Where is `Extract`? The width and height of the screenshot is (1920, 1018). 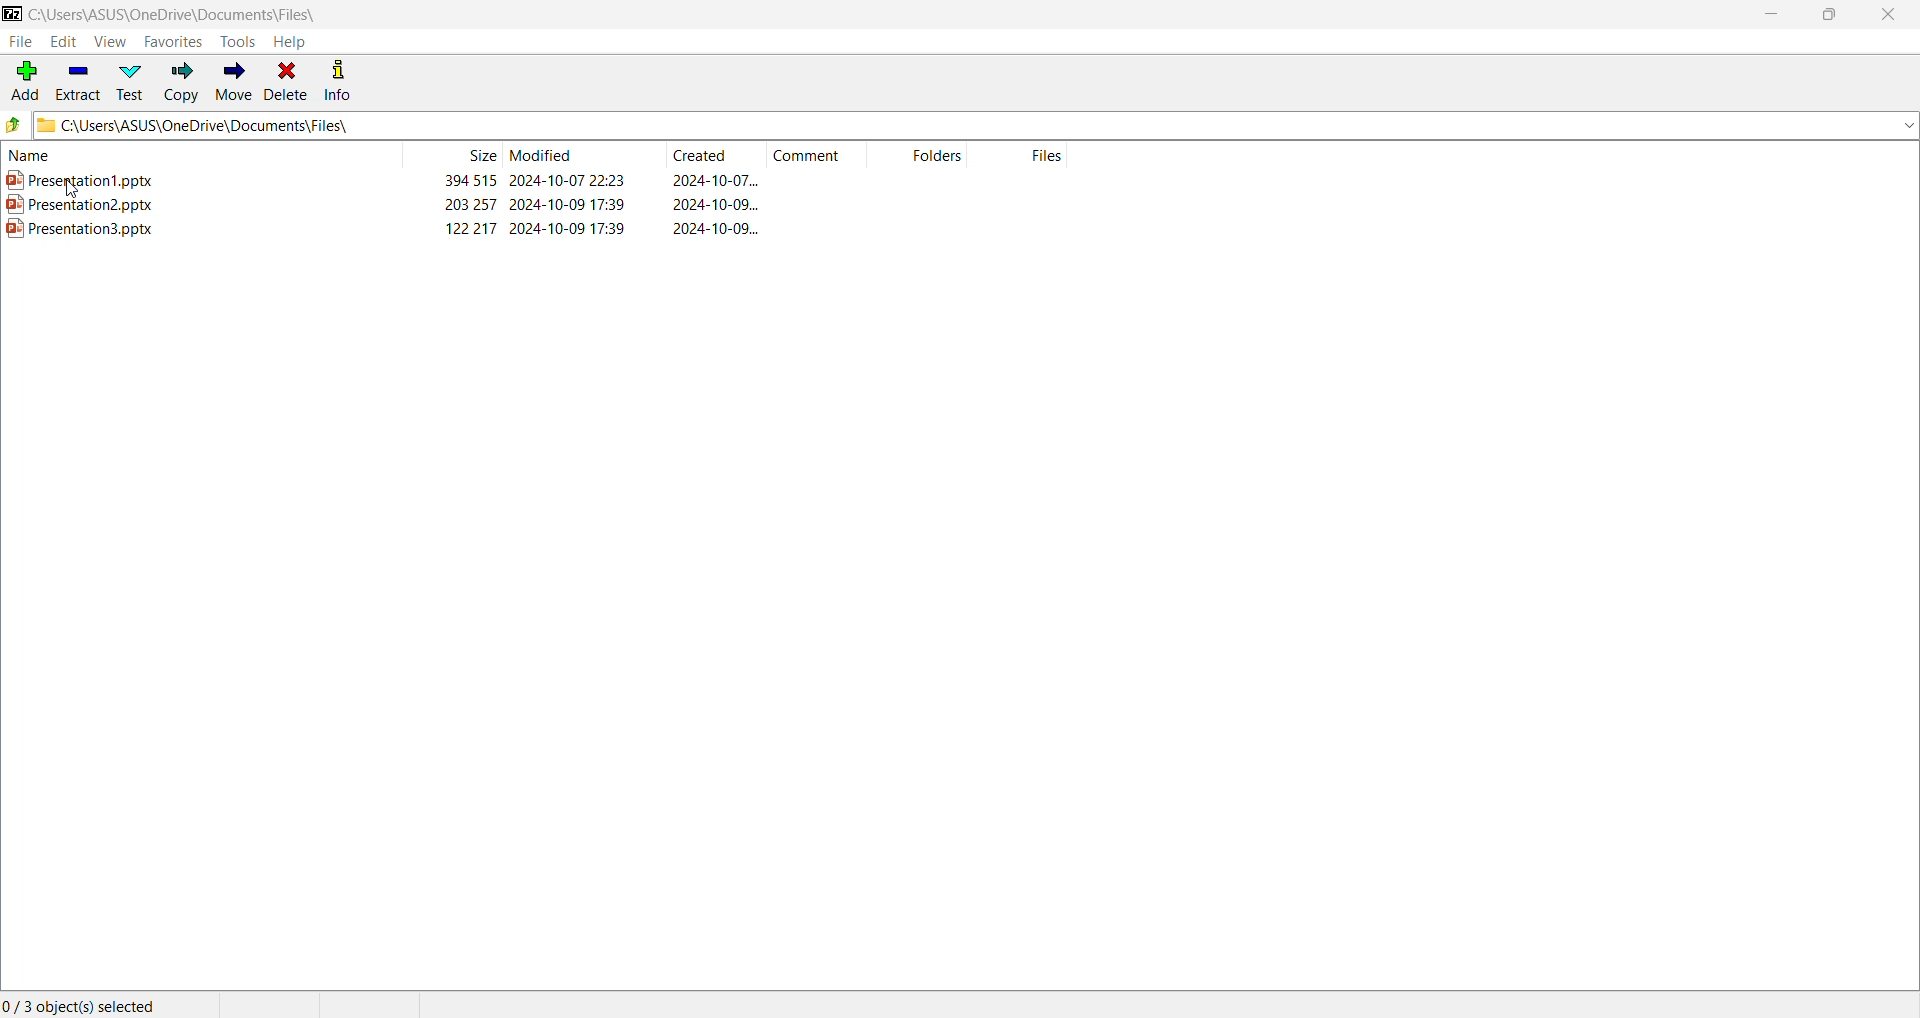
Extract is located at coordinates (77, 78).